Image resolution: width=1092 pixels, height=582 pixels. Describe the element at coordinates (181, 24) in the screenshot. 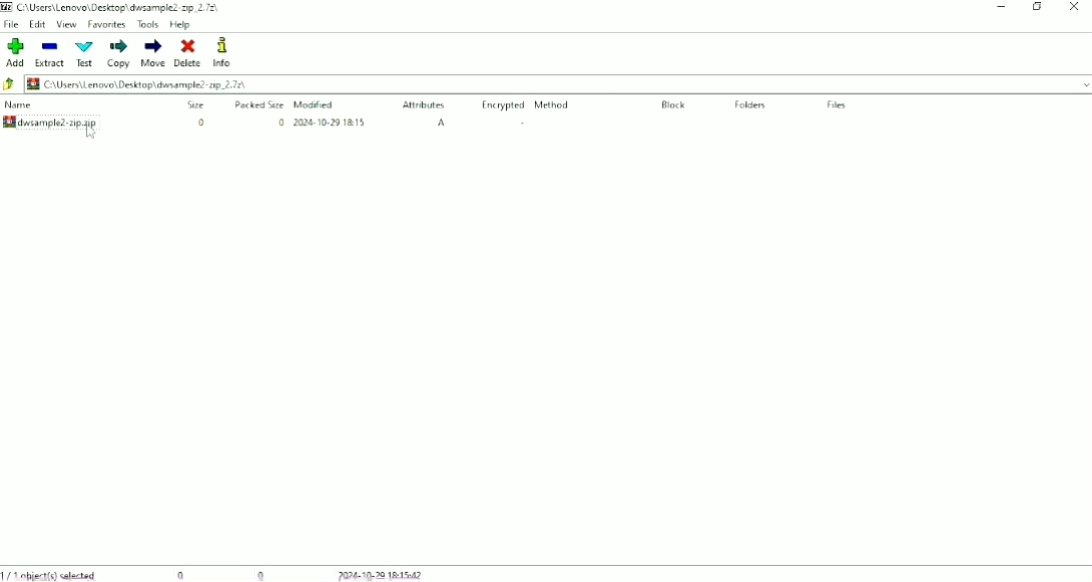

I see `Help` at that location.